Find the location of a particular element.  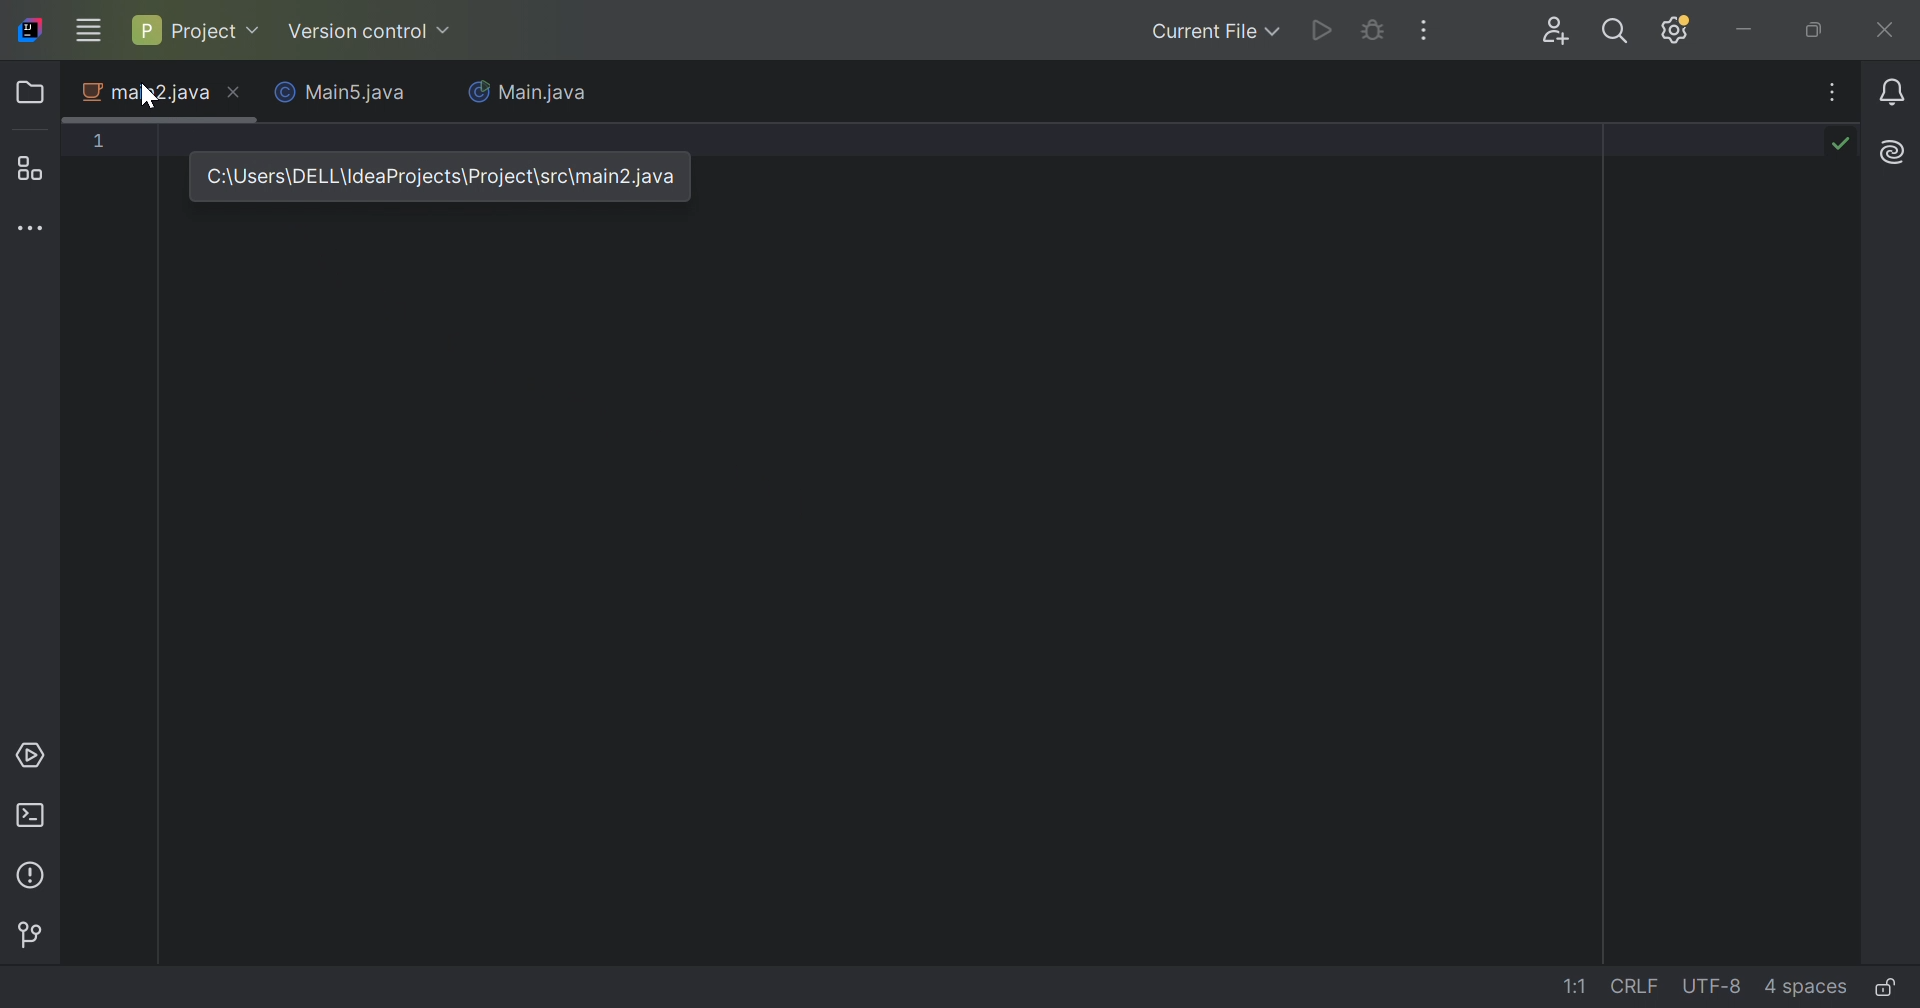

Restore down is located at coordinates (1815, 30).